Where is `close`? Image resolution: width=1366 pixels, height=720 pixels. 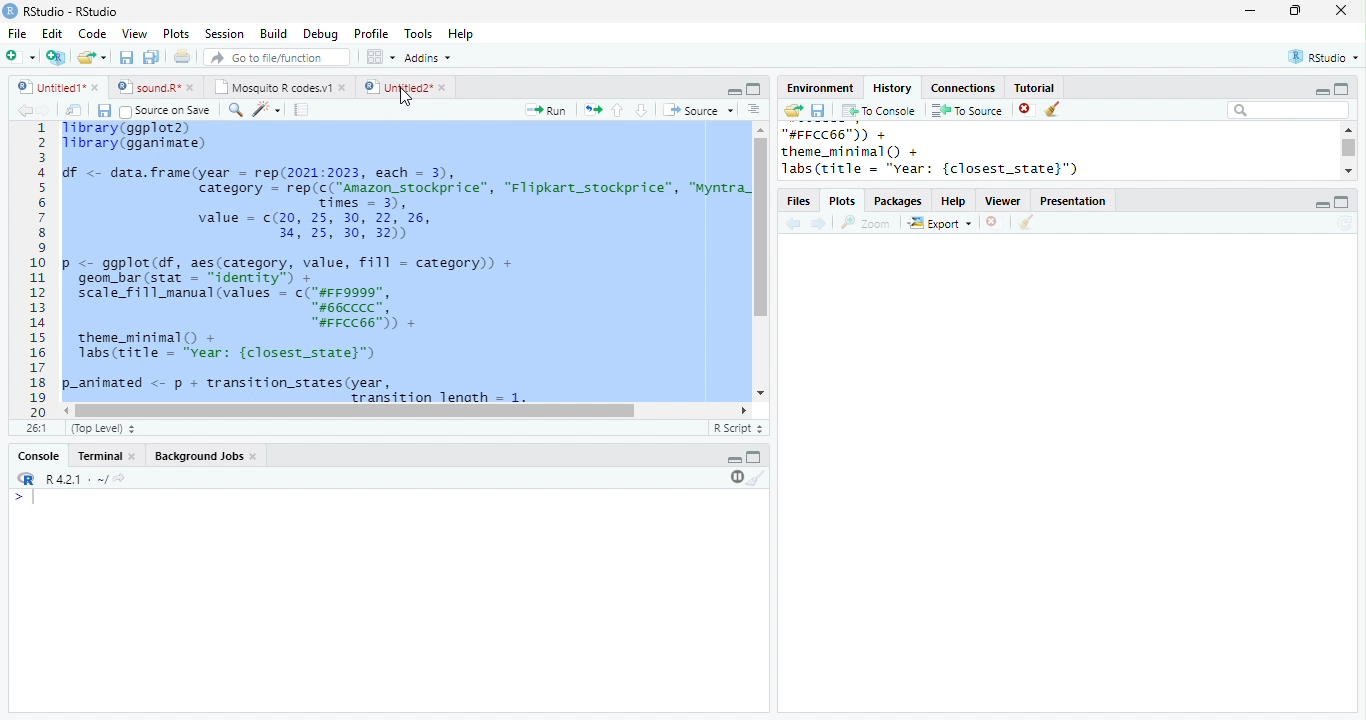
close is located at coordinates (443, 87).